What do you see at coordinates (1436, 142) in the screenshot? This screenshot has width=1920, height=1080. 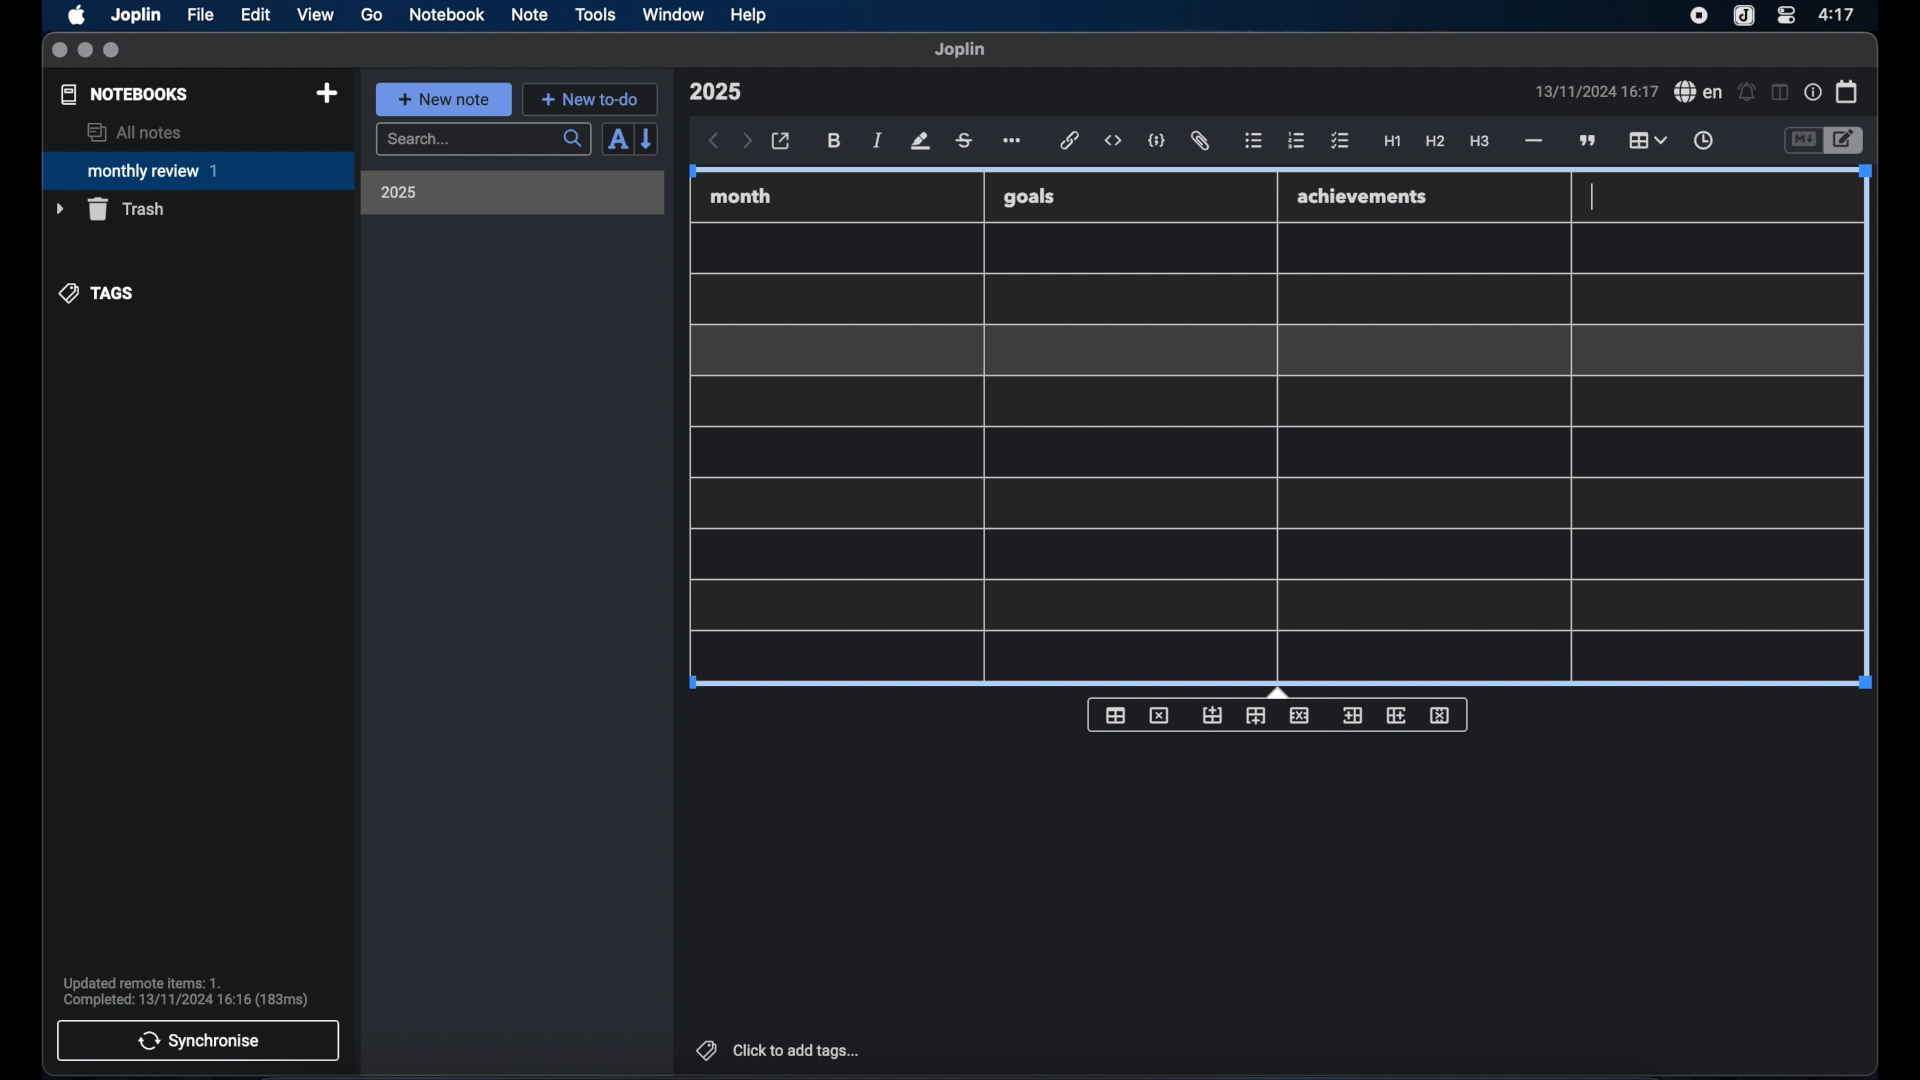 I see `heading 2` at bounding box center [1436, 142].